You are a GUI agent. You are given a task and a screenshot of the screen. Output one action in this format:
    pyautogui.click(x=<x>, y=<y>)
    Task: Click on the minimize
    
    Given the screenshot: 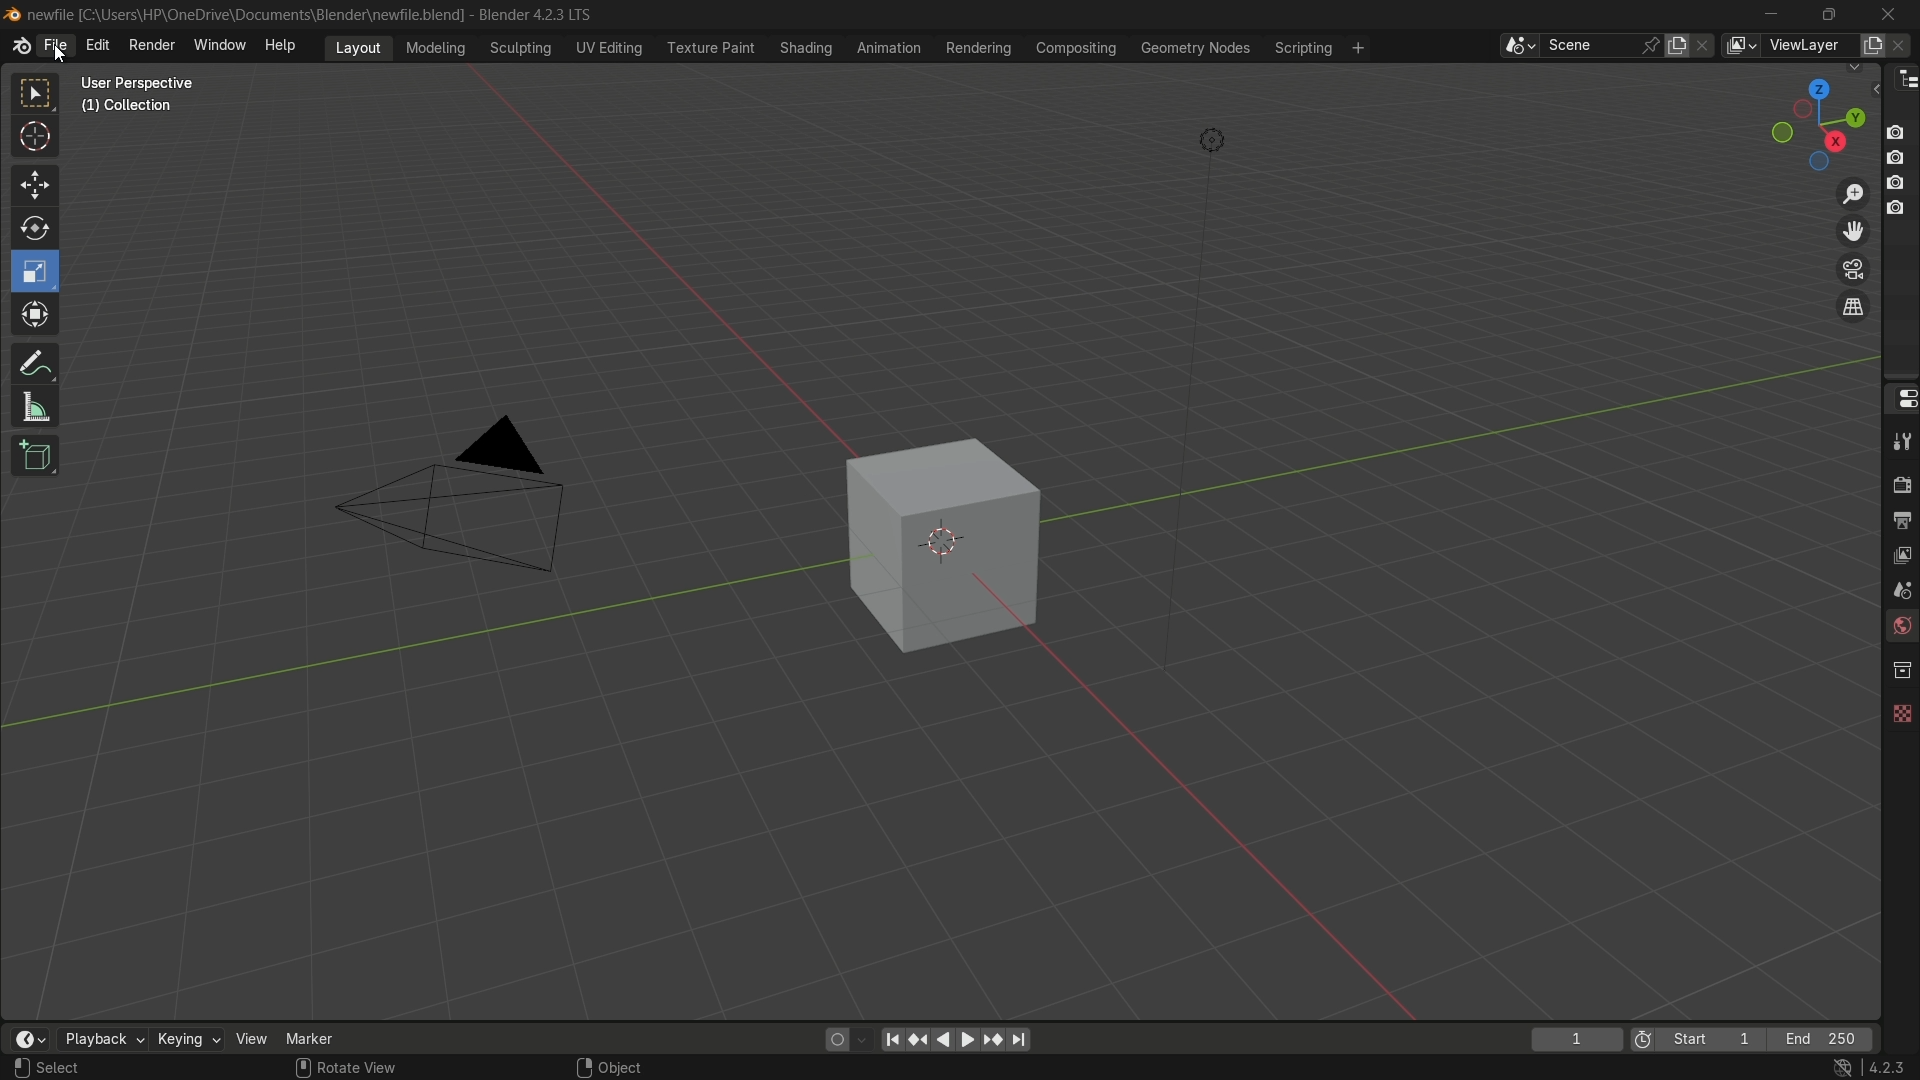 What is the action you would take?
    pyautogui.click(x=1772, y=14)
    